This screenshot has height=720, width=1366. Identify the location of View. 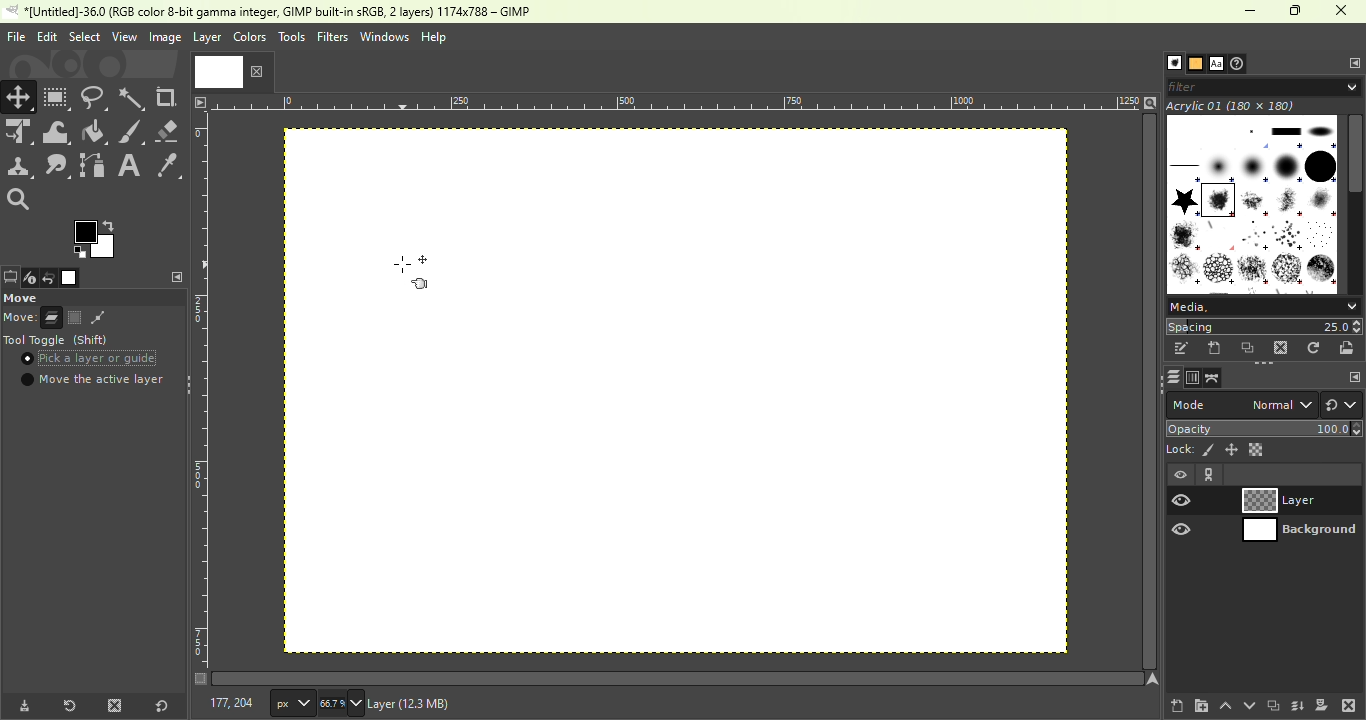
(122, 36).